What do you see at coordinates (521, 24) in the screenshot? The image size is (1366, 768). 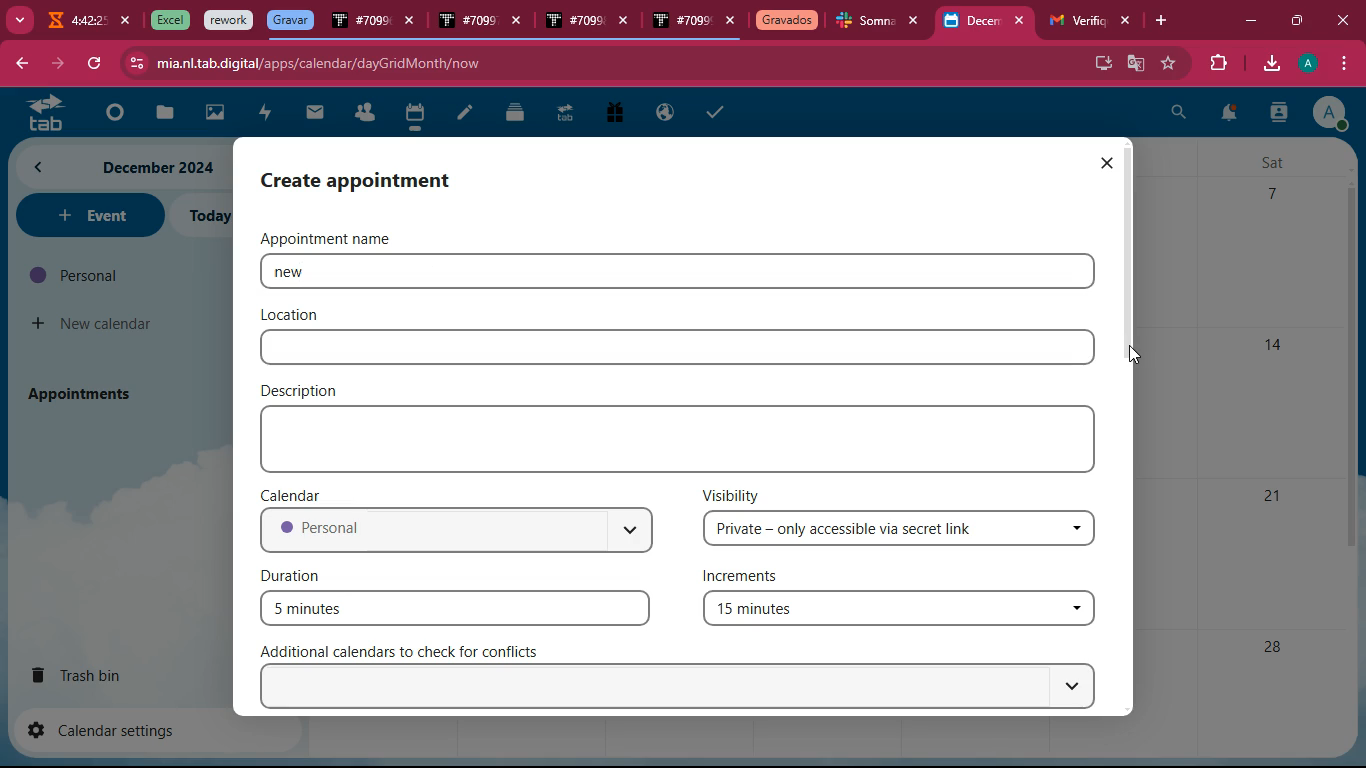 I see `close` at bounding box center [521, 24].